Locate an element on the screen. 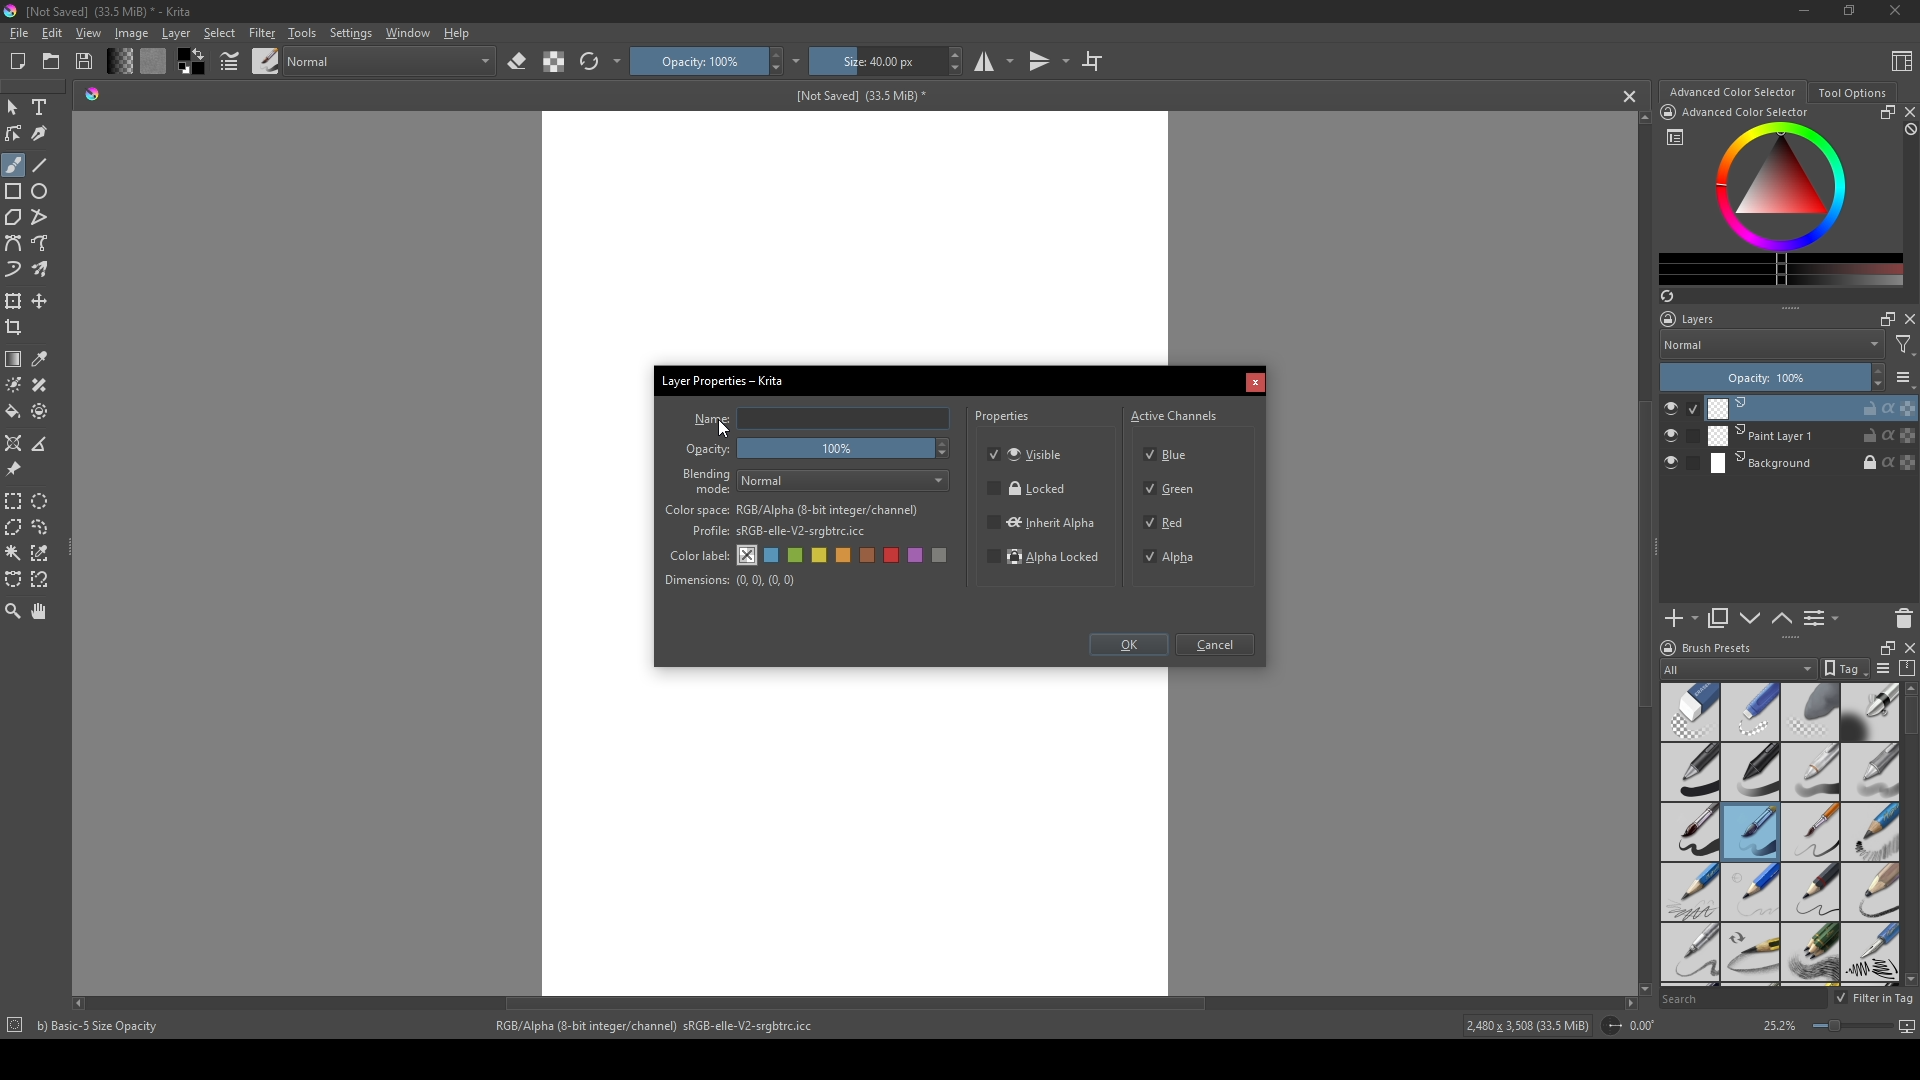  Visible is located at coordinates (1029, 453).